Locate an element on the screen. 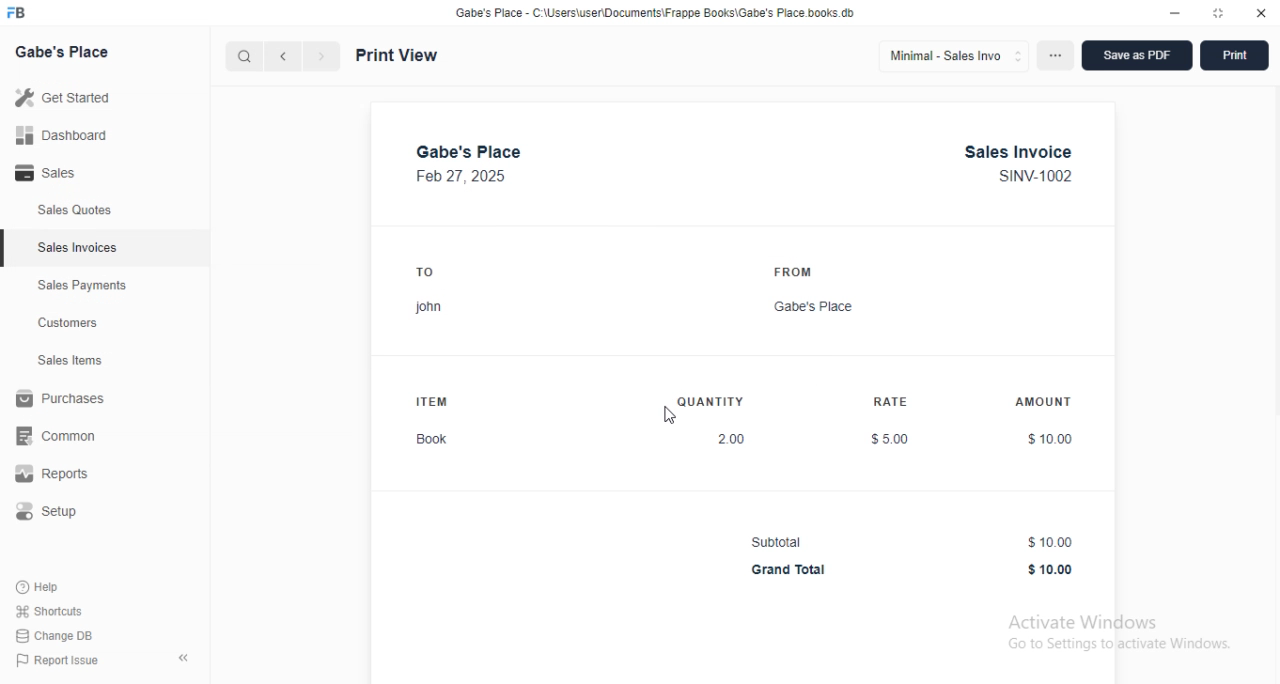 The width and height of the screenshot is (1280, 684). FROM is located at coordinates (795, 272).